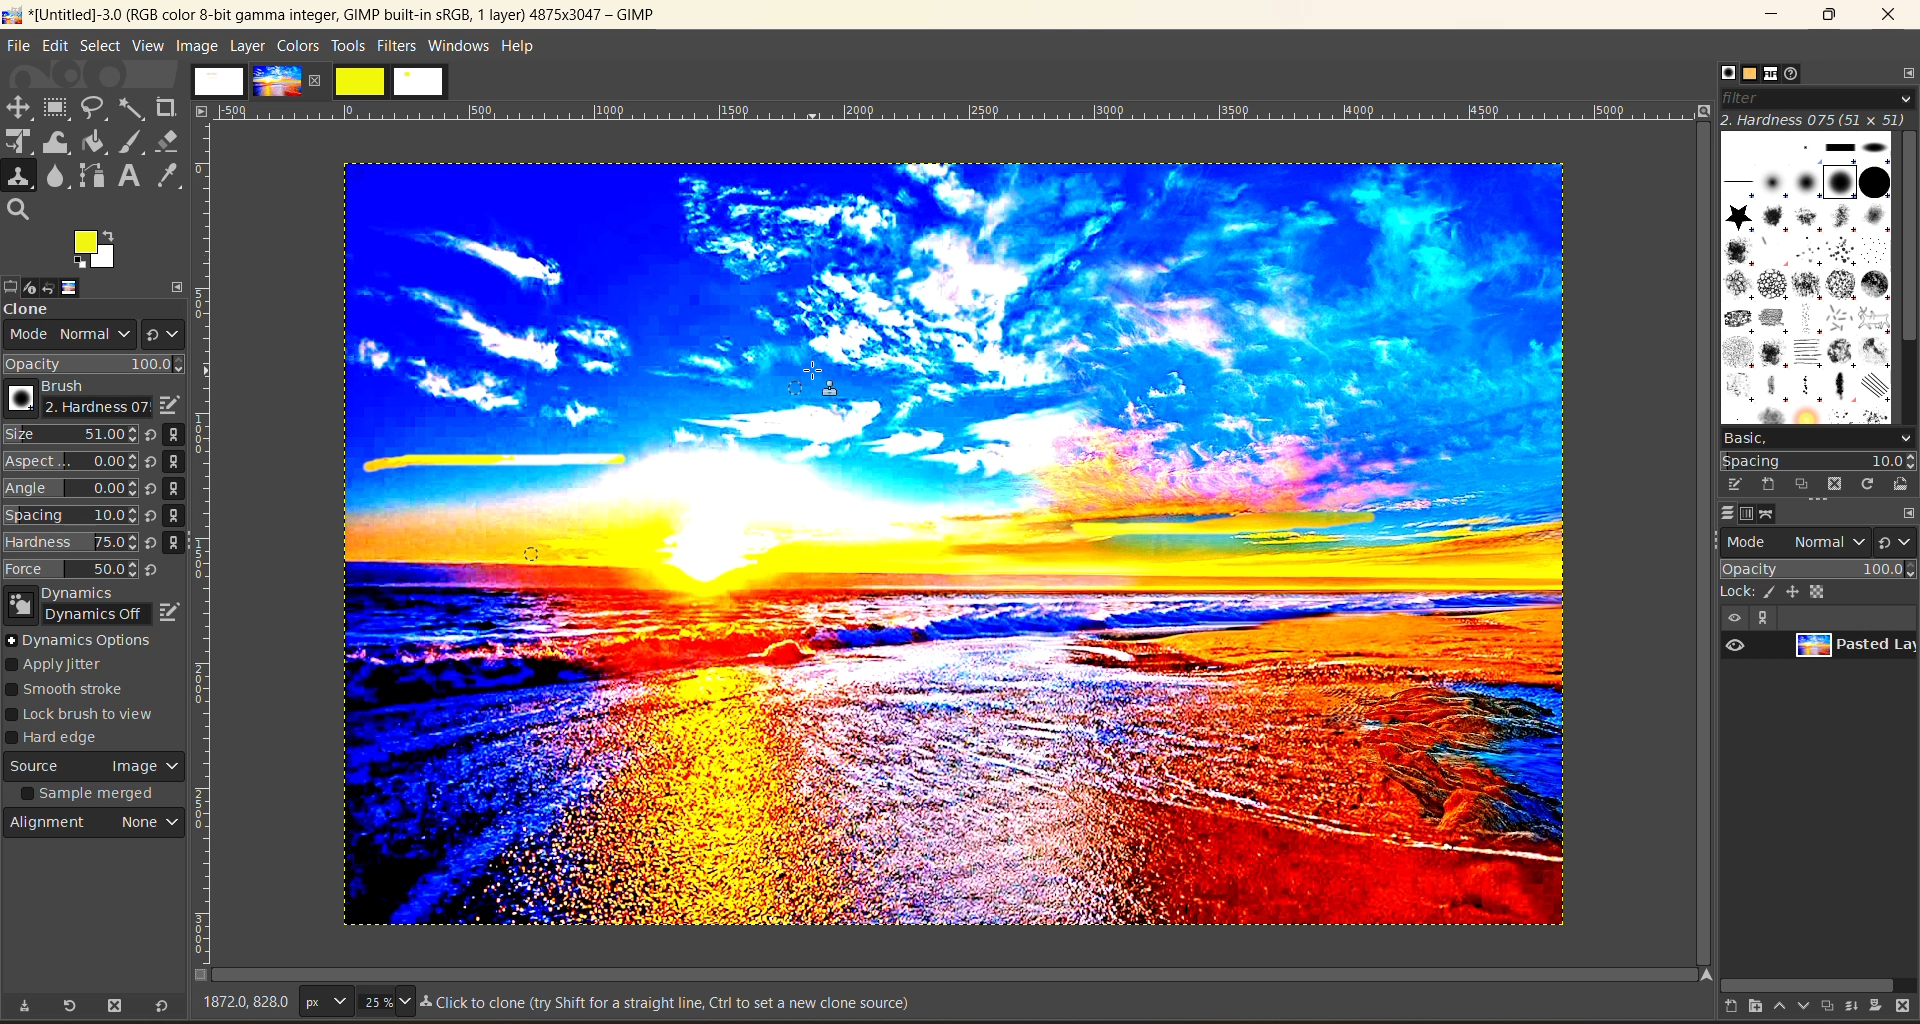 The height and width of the screenshot is (1024, 1920). Describe the element at coordinates (1828, 16) in the screenshot. I see `maximize` at that location.